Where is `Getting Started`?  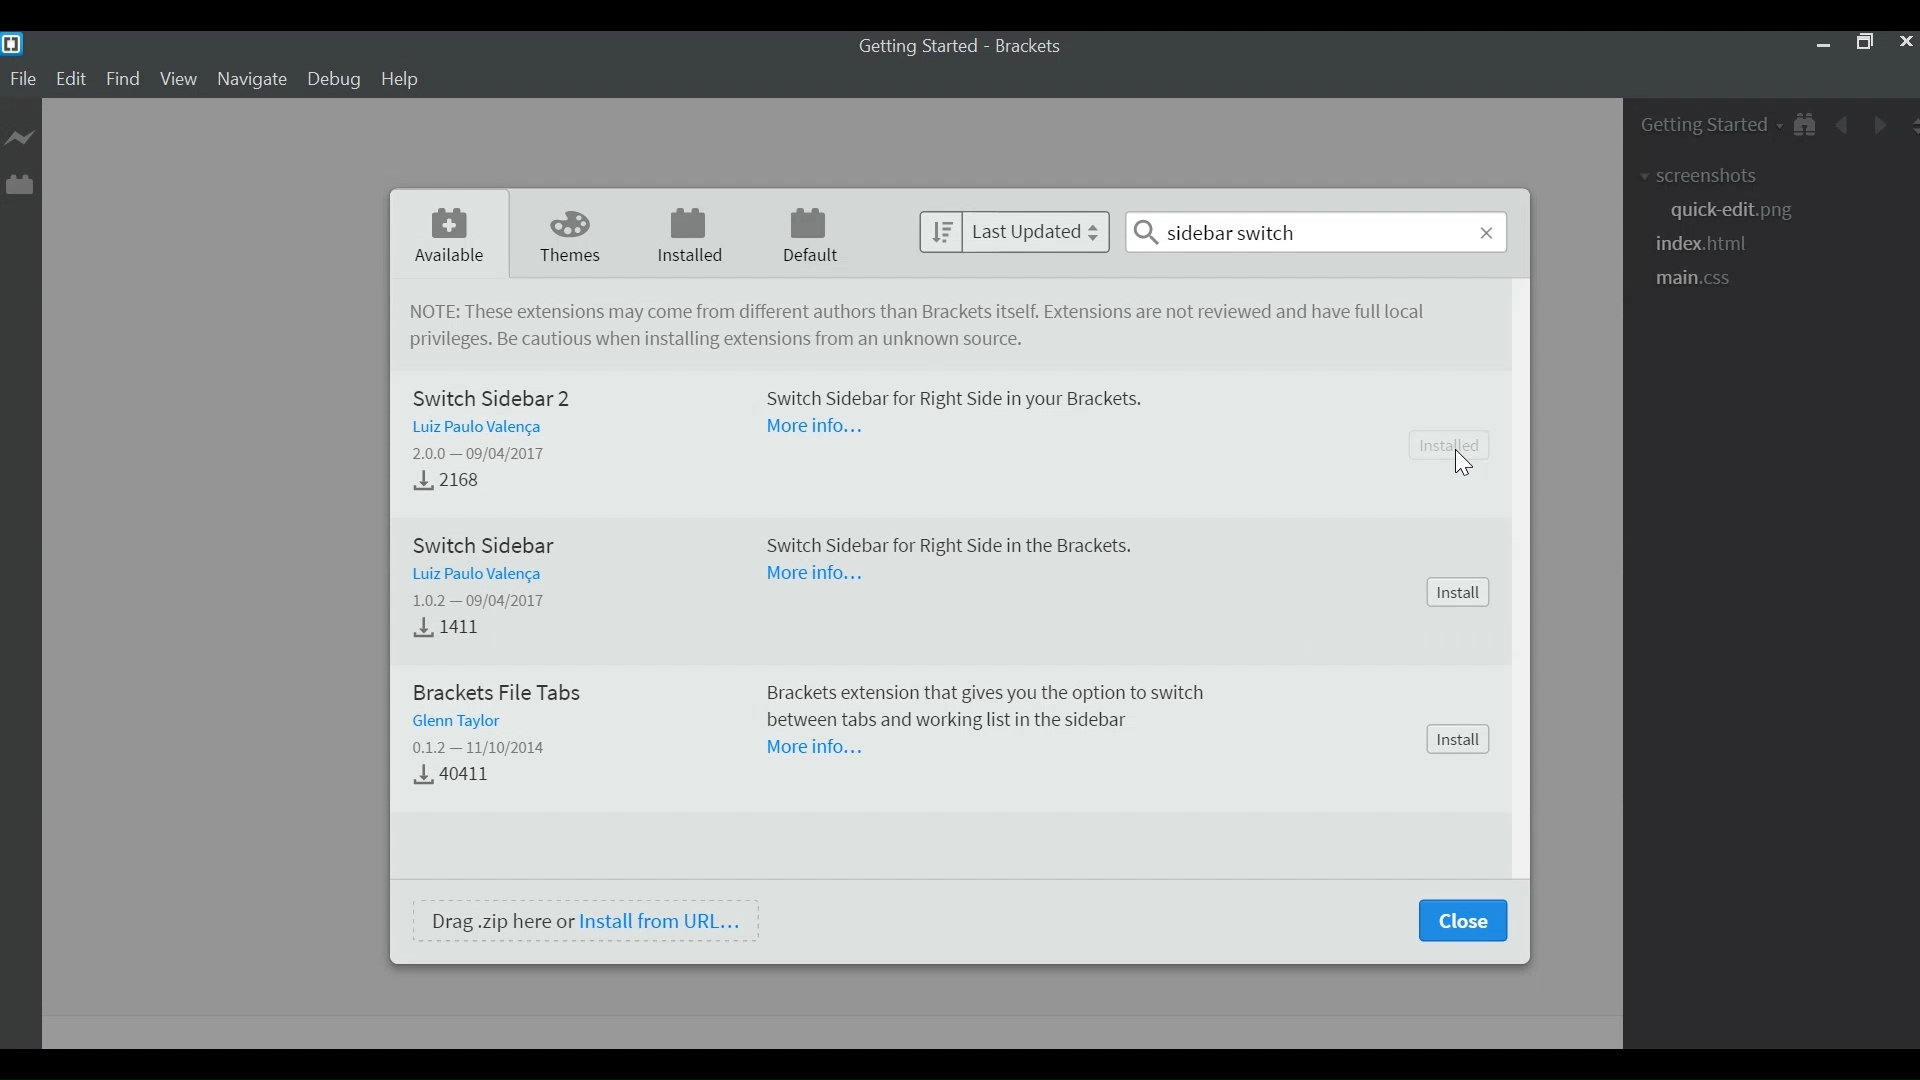
Getting Started is located at coordinates (1709, 128).